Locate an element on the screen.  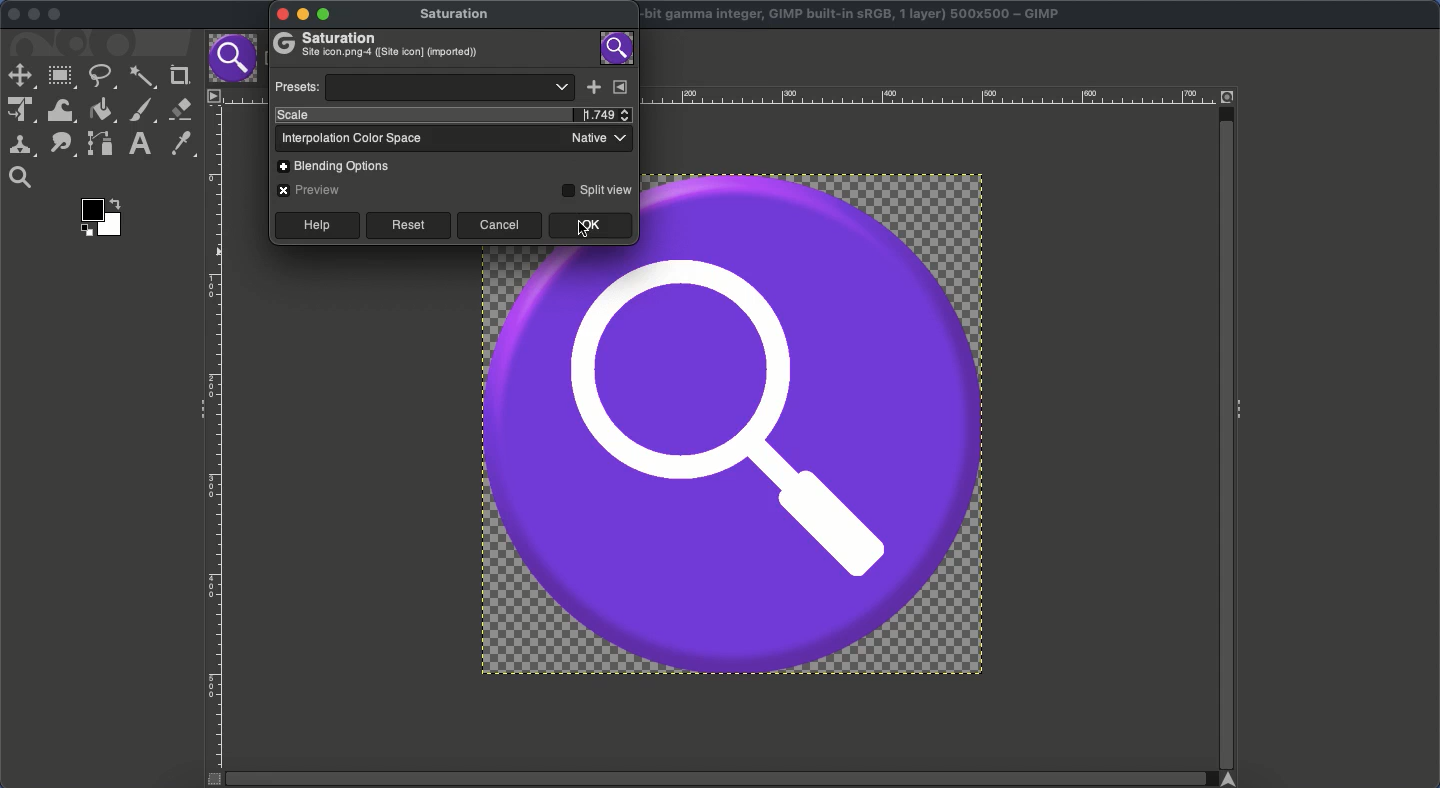
Eraser is located at coordinates (180, 109).